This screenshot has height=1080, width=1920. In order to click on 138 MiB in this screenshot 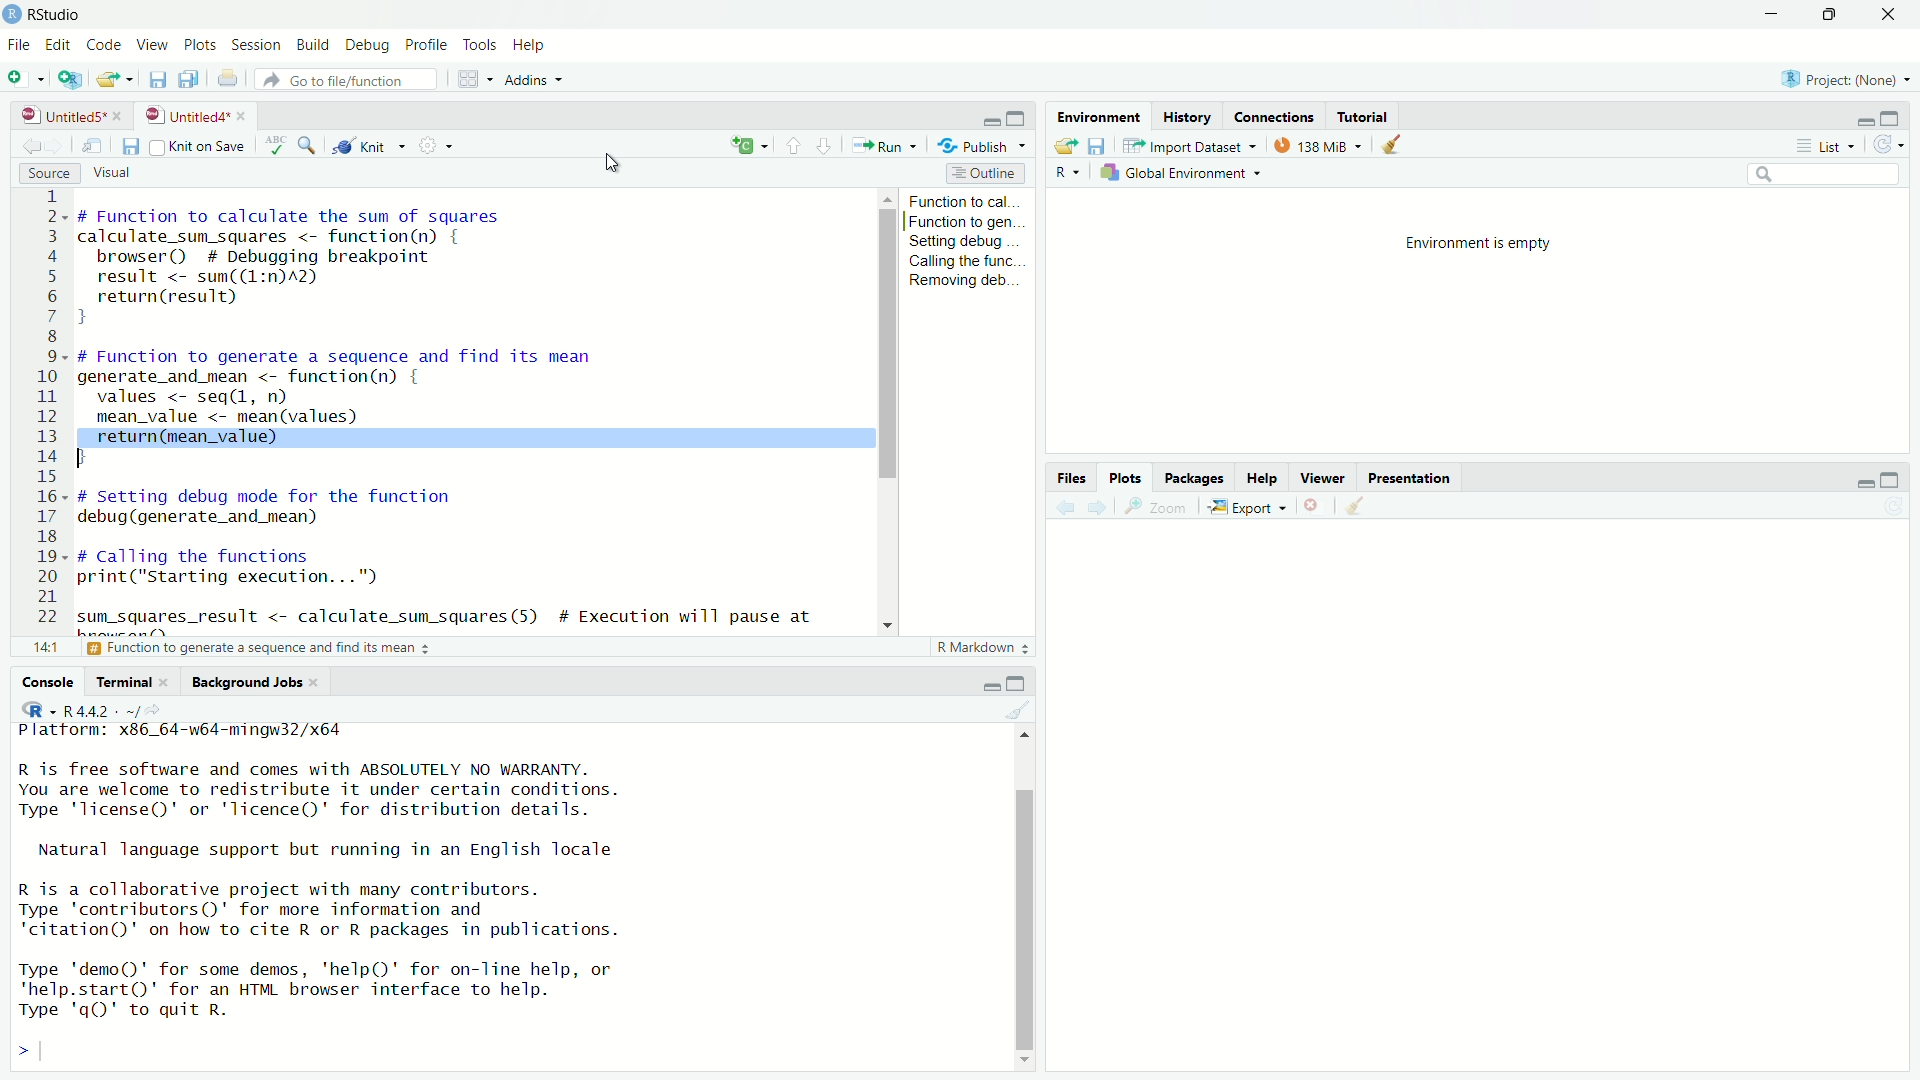, I will do `click(1322, 148)`.